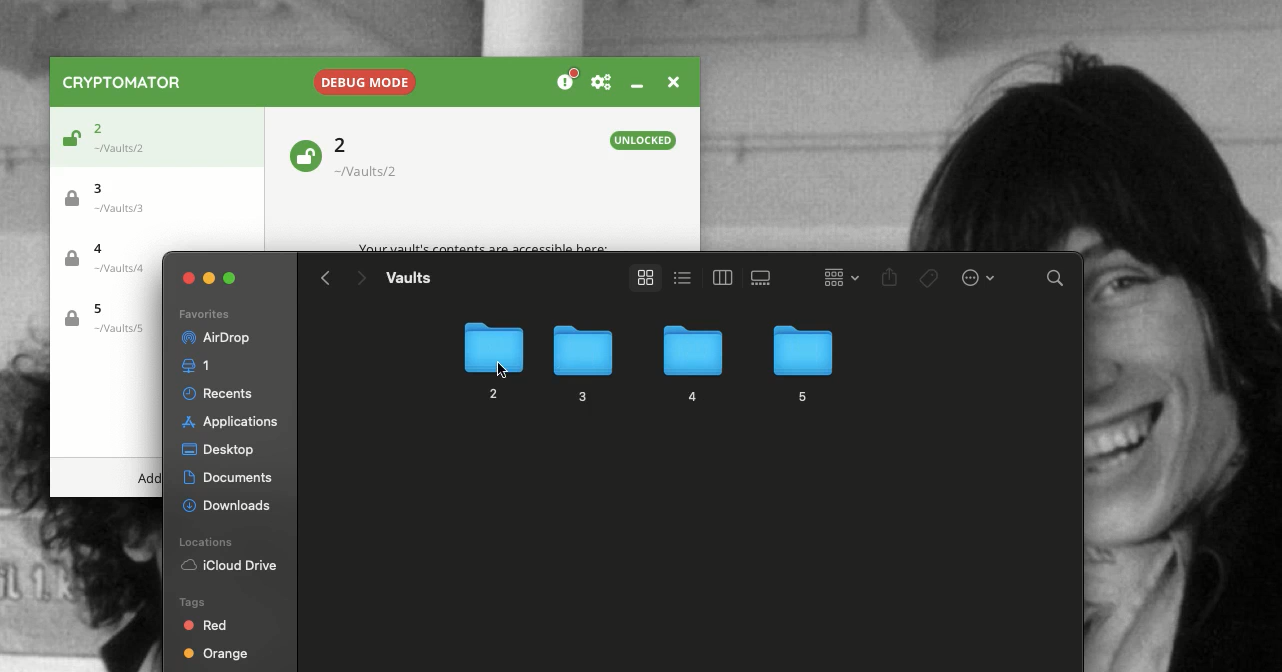 The image size is (1282, 672). What do you see at coordinates (112, 261) in the screenshot?
I see `Vault 4` at bounding box center [112, 261].